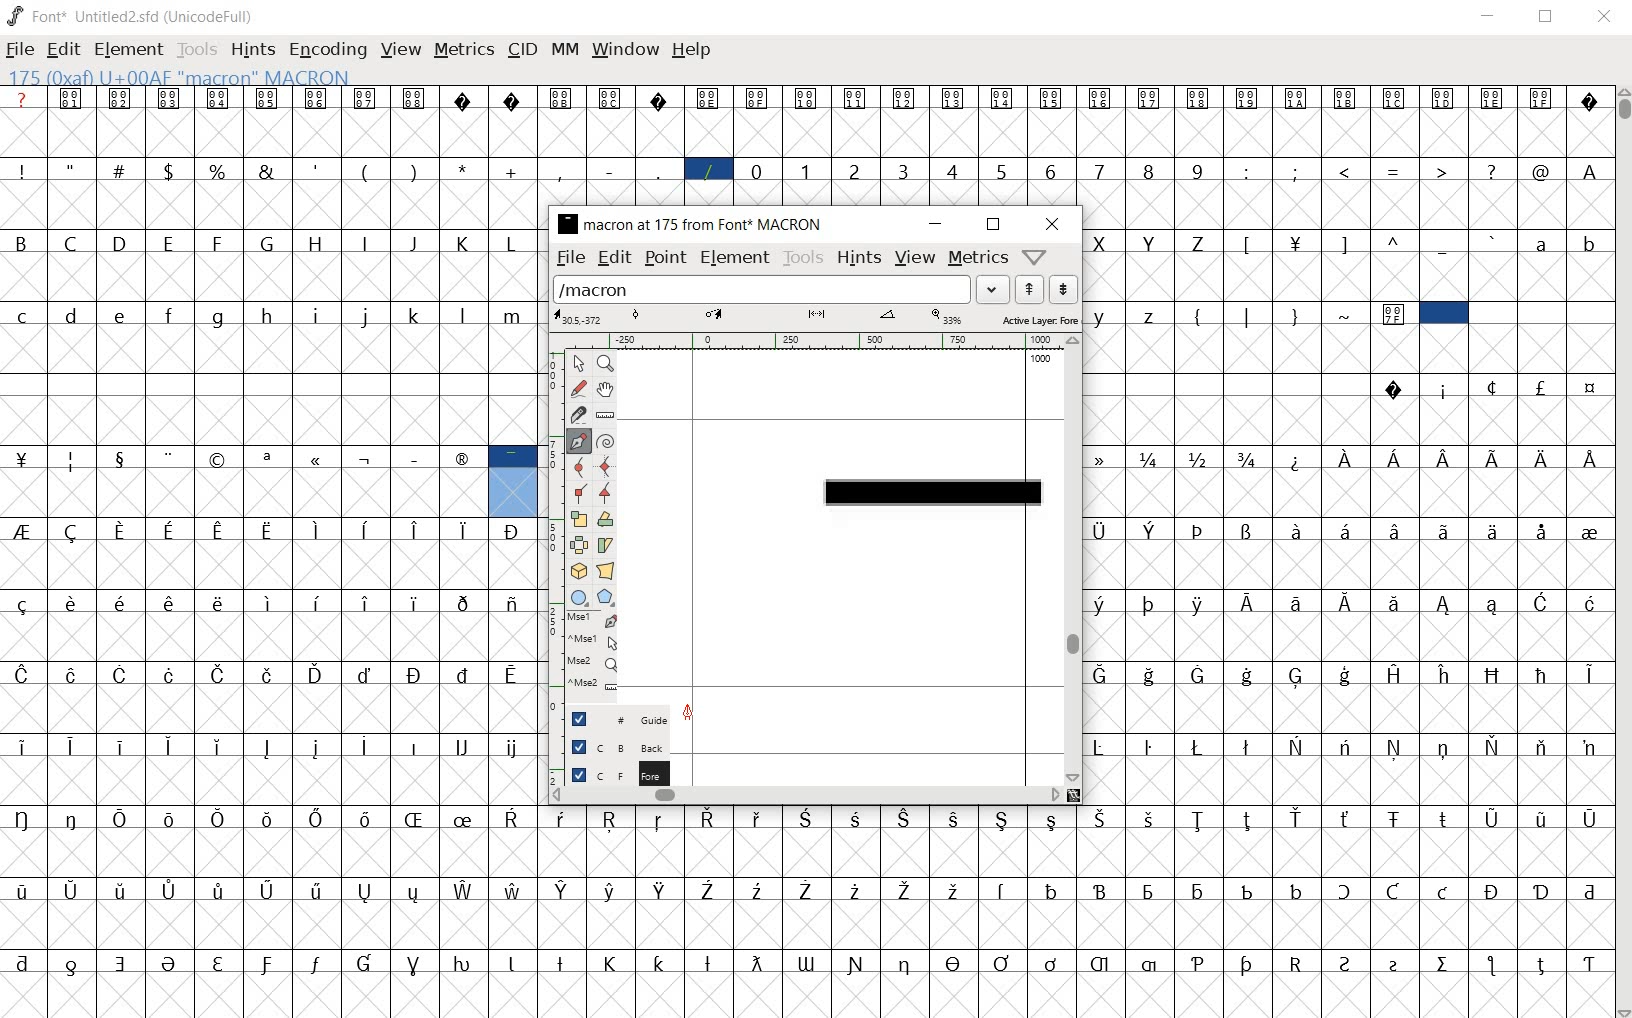 This screenshot has height=1018, width=1632. I want to click on *, so click(464, 169).